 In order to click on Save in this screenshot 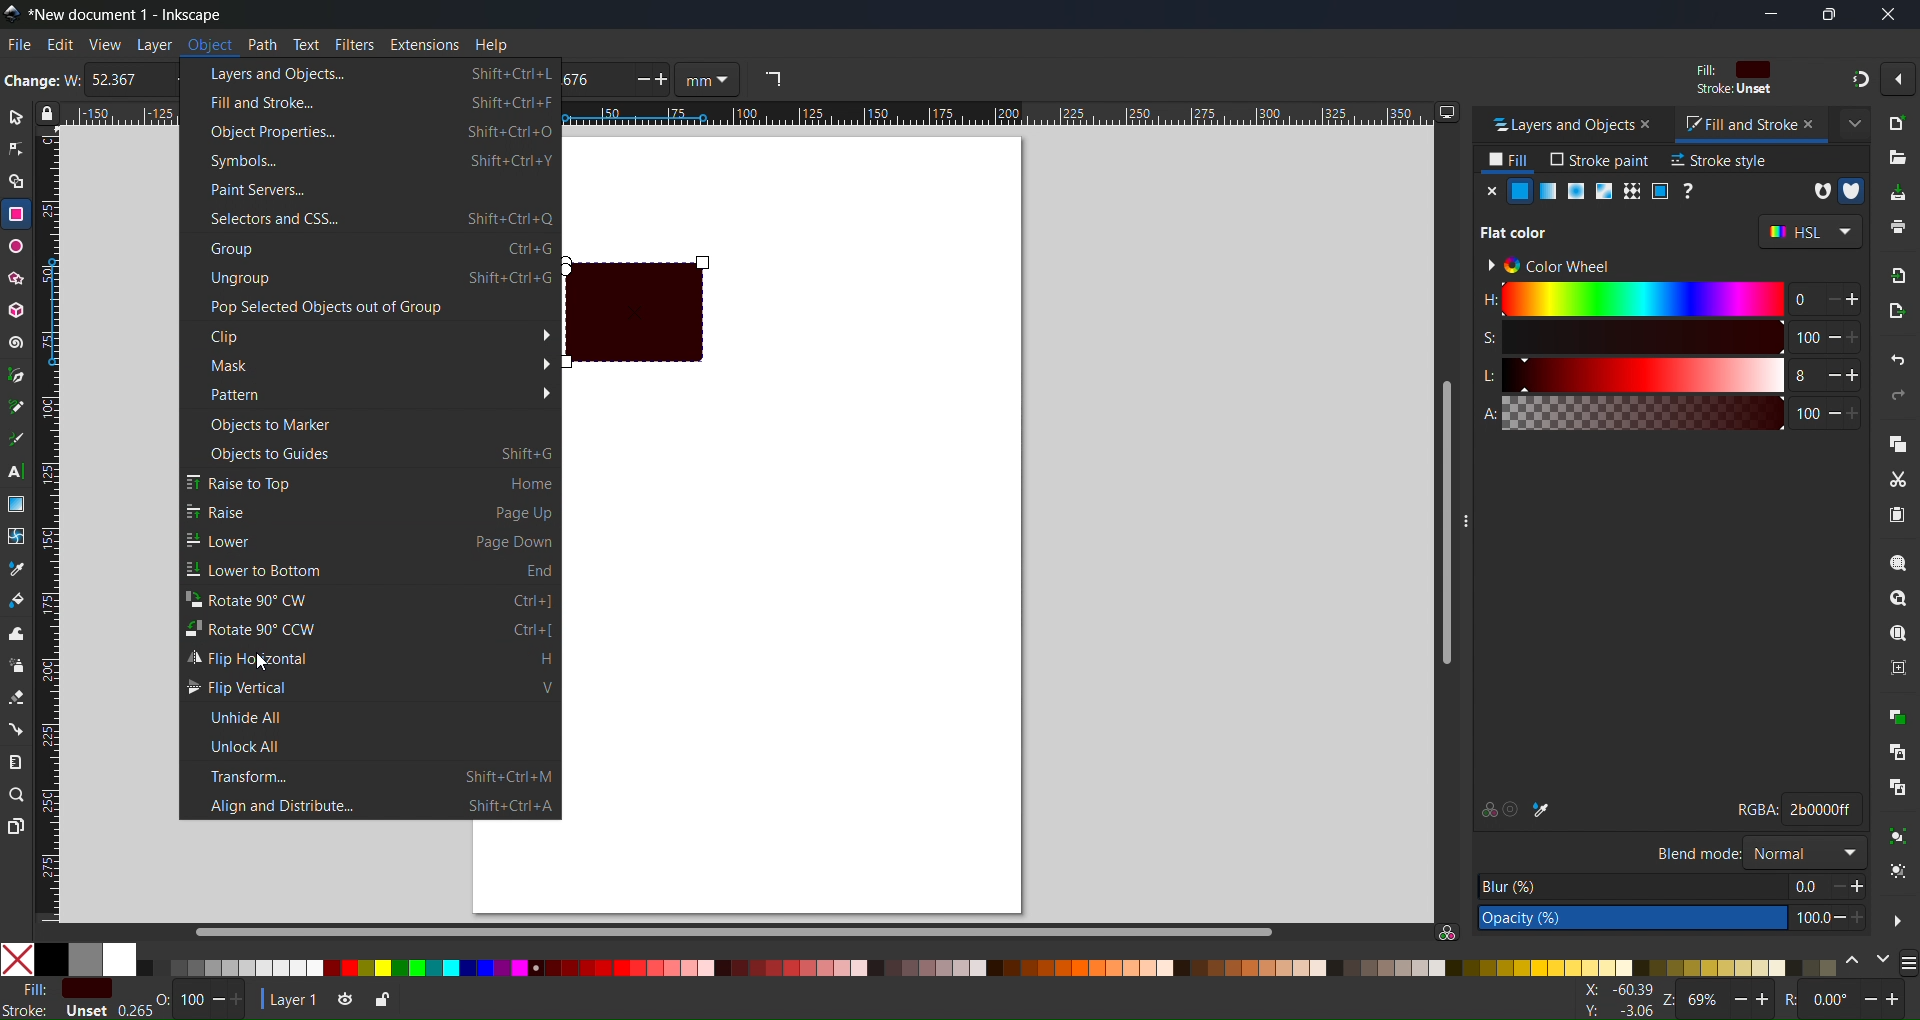, I will do `click(1896, 192)`.